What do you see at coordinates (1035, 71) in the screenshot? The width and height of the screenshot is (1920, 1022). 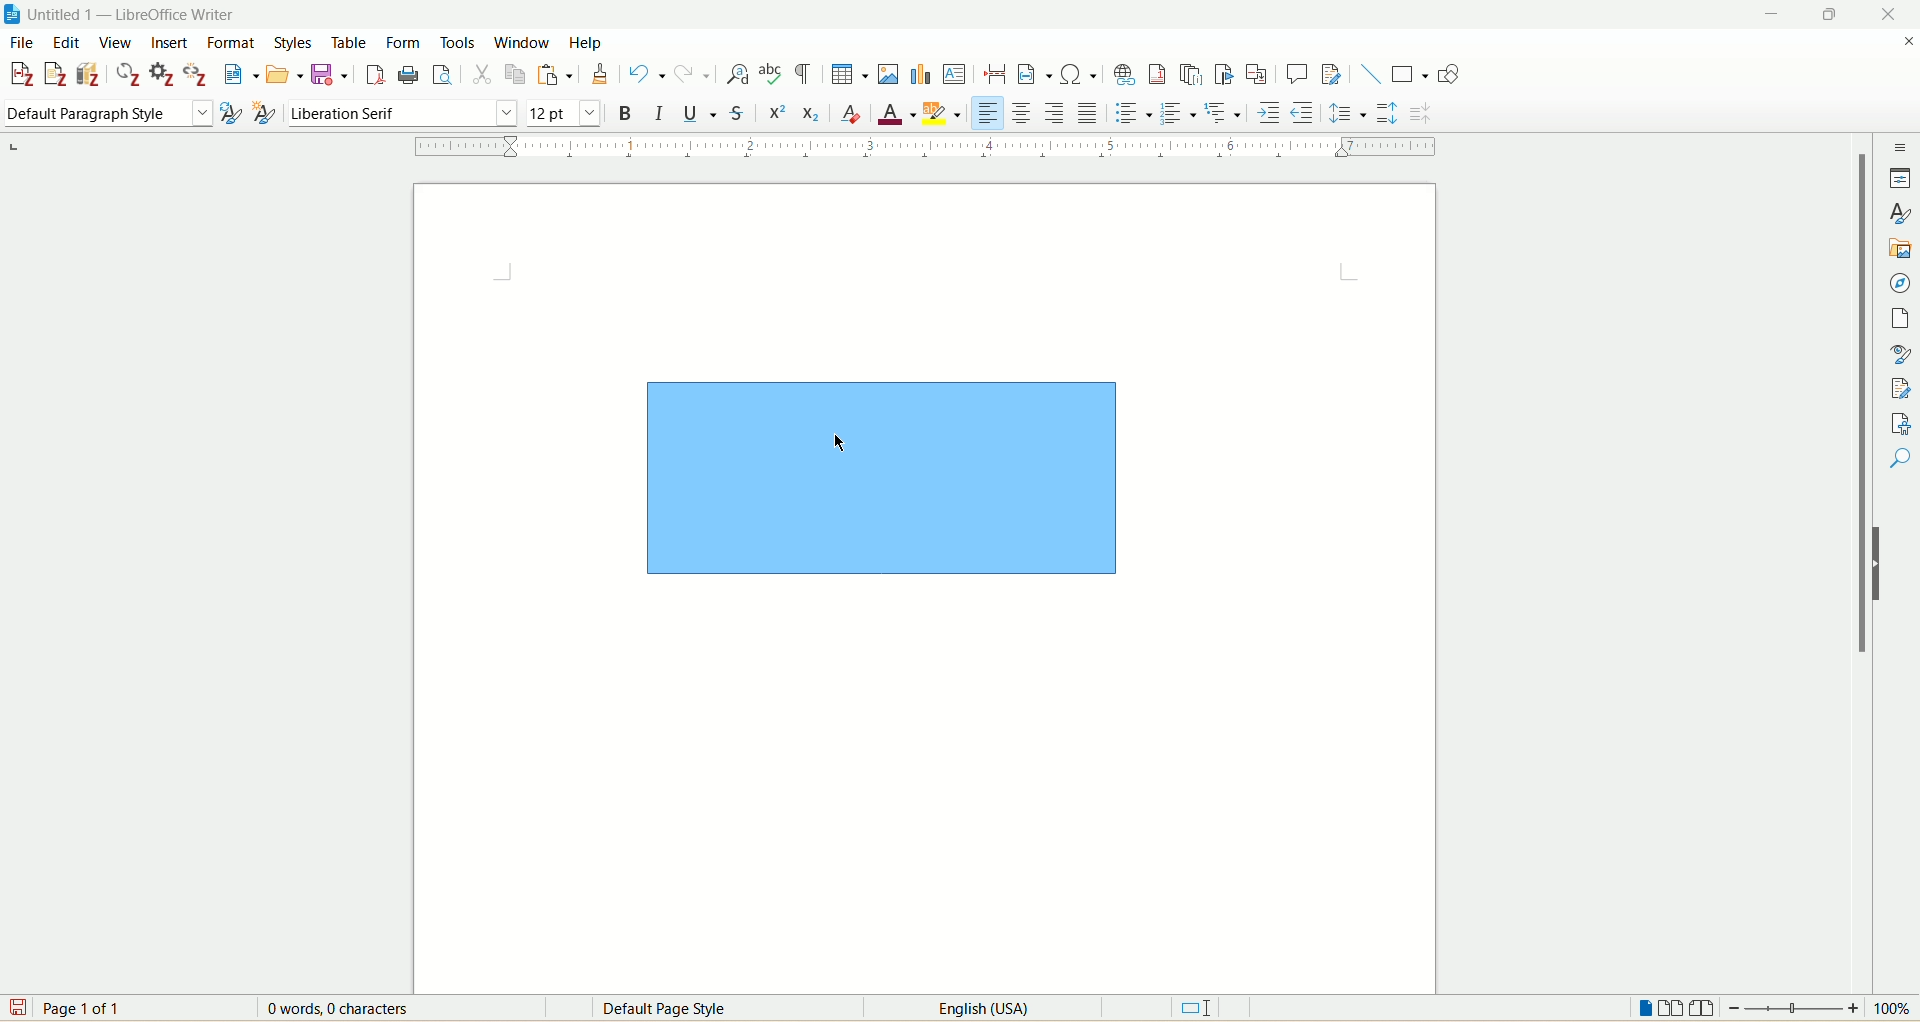 I see `insert field` at bounding box center [1035, 71].